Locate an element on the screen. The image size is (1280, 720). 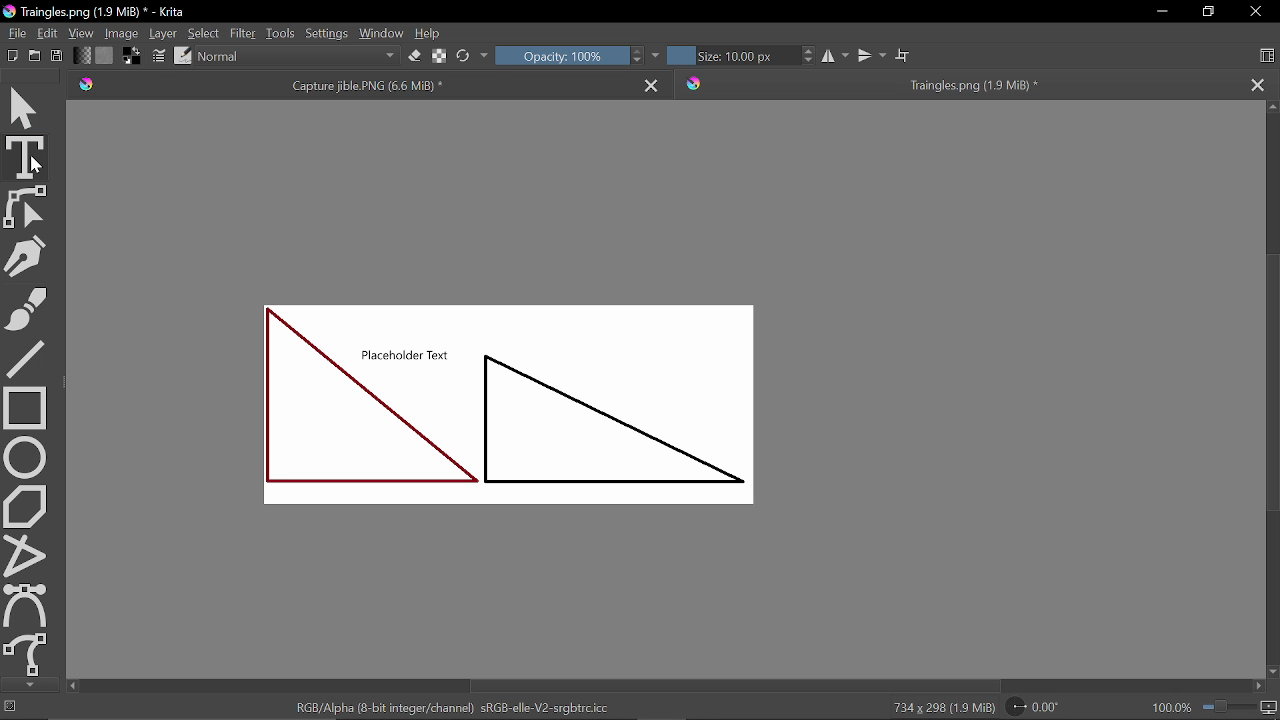
No selection is located at coordinates (11, 709).